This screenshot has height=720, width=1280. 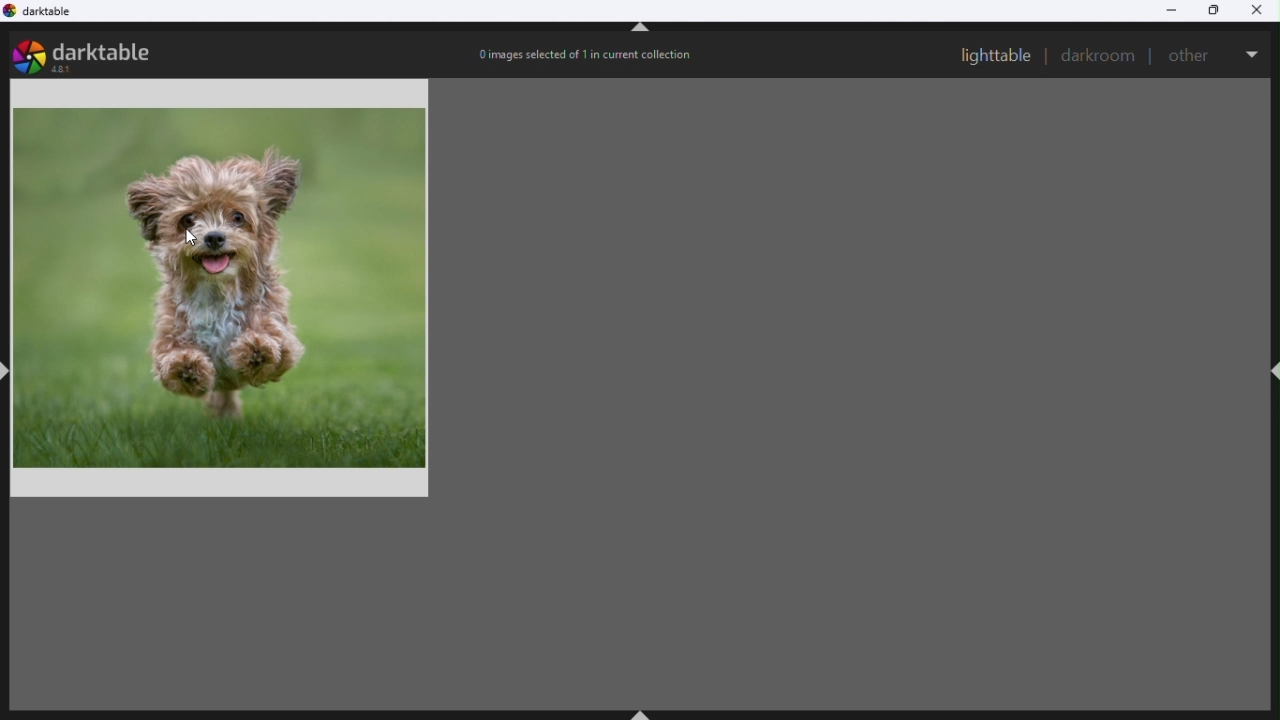 I want to click on ctrl+shift+l, so click(x=8, y=371).